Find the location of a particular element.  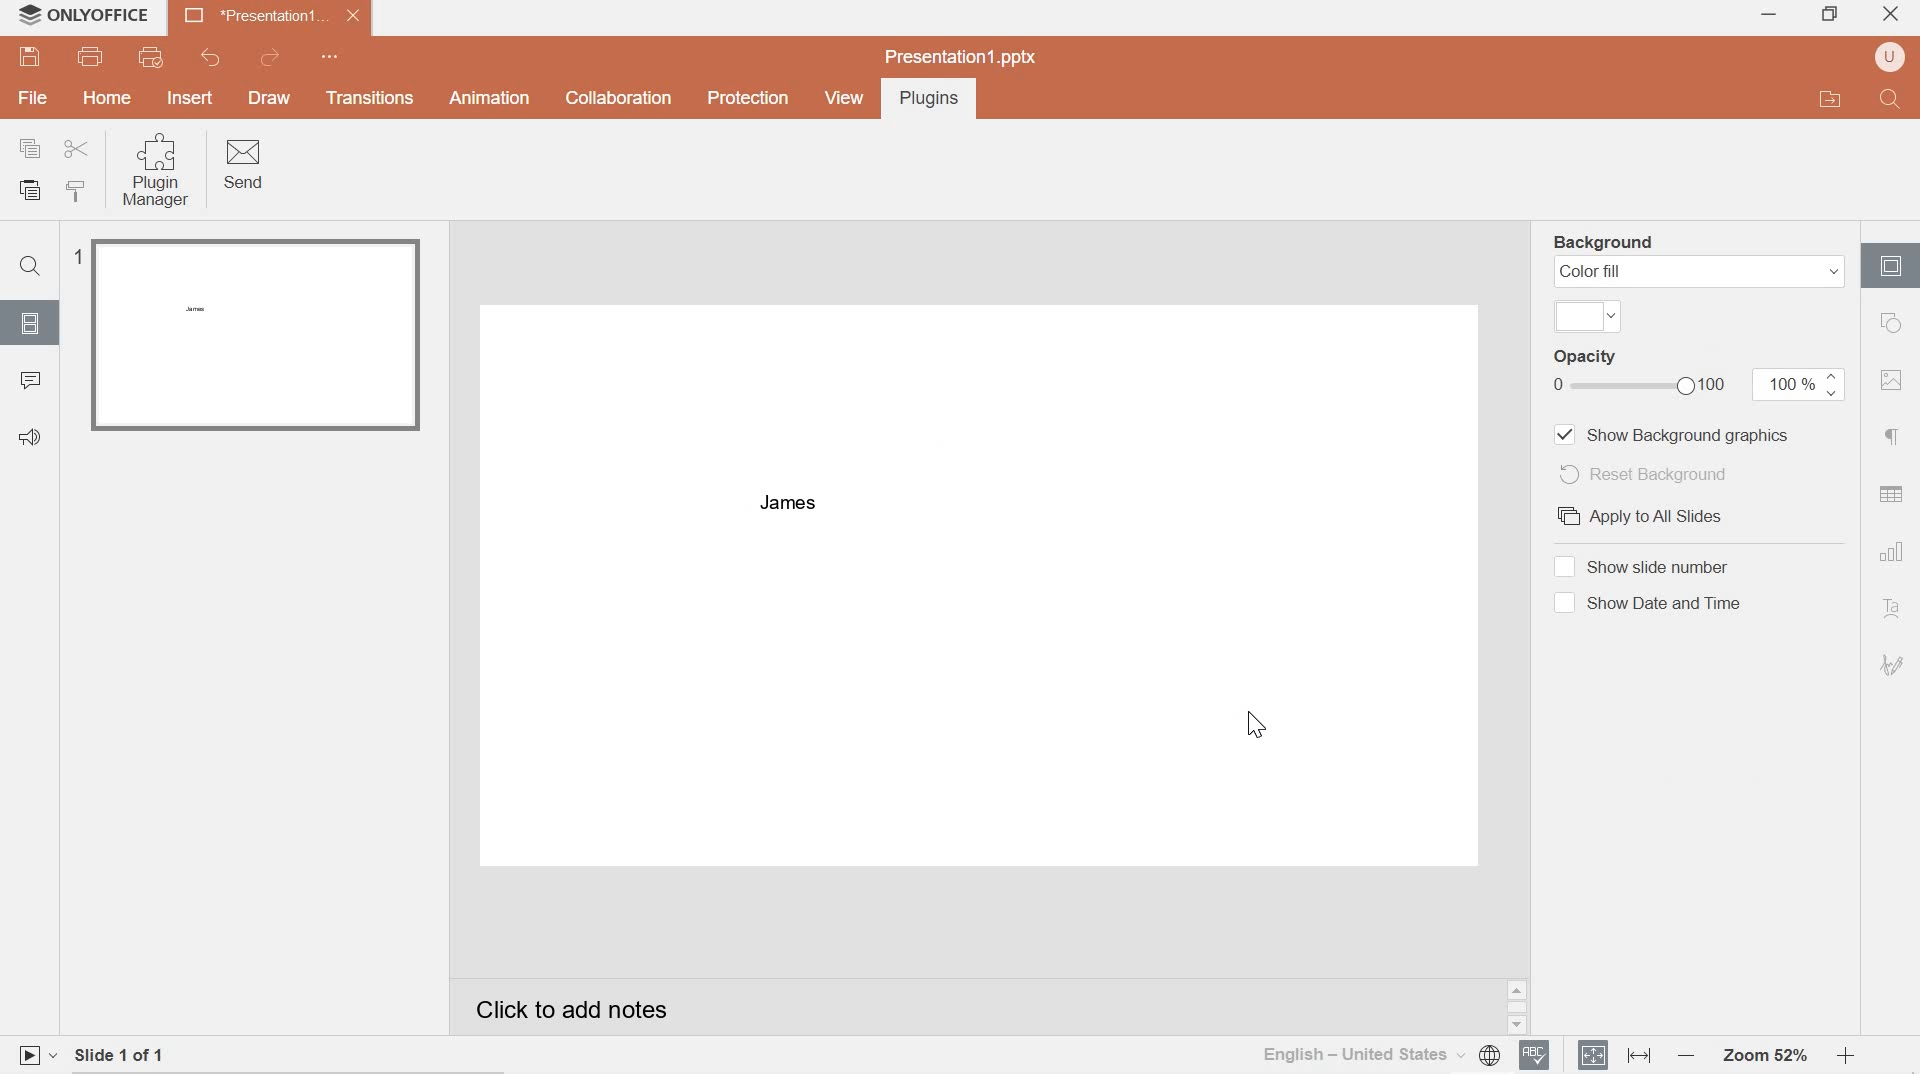

paste is located at coordinates (34, 191).